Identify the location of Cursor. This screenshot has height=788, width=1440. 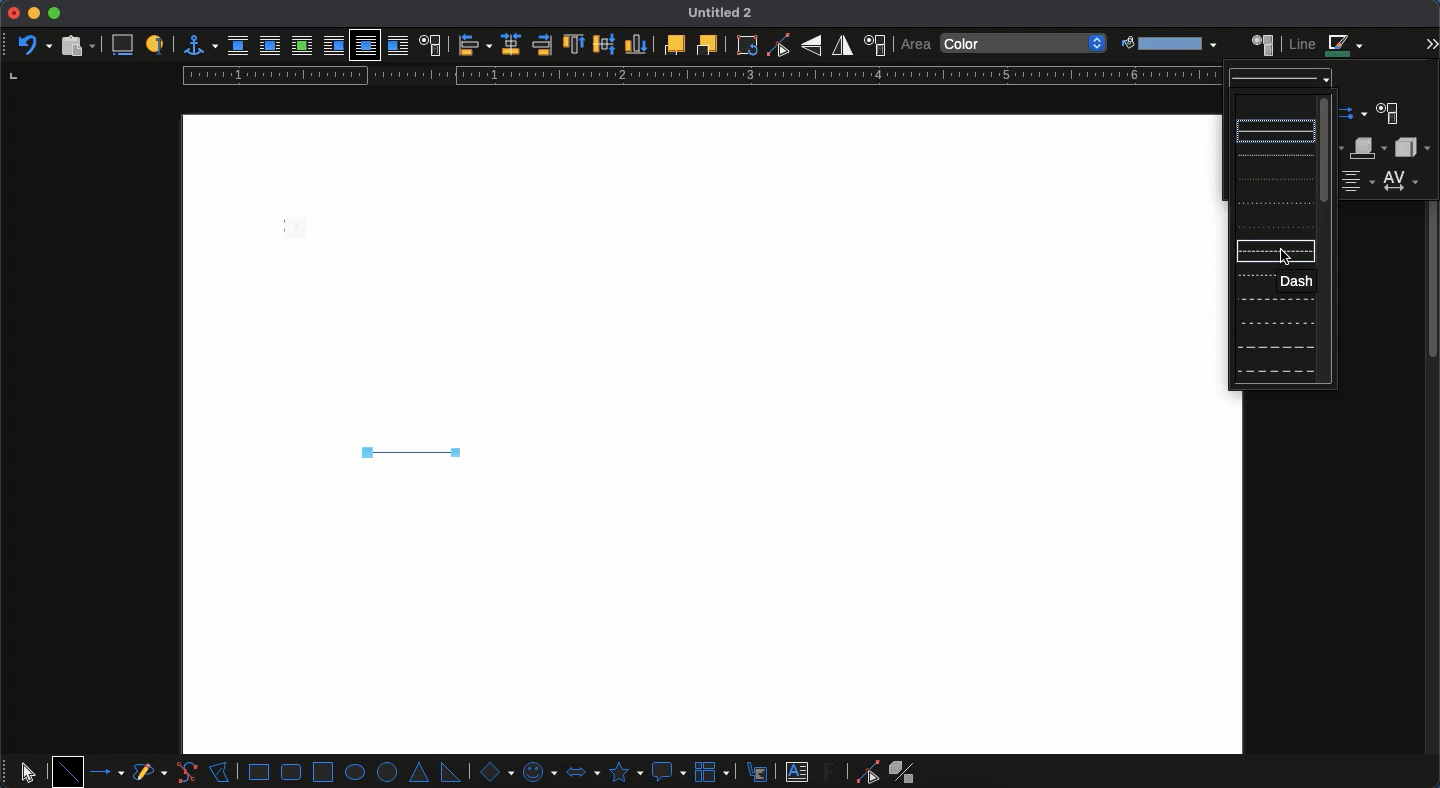
(1286, 257).